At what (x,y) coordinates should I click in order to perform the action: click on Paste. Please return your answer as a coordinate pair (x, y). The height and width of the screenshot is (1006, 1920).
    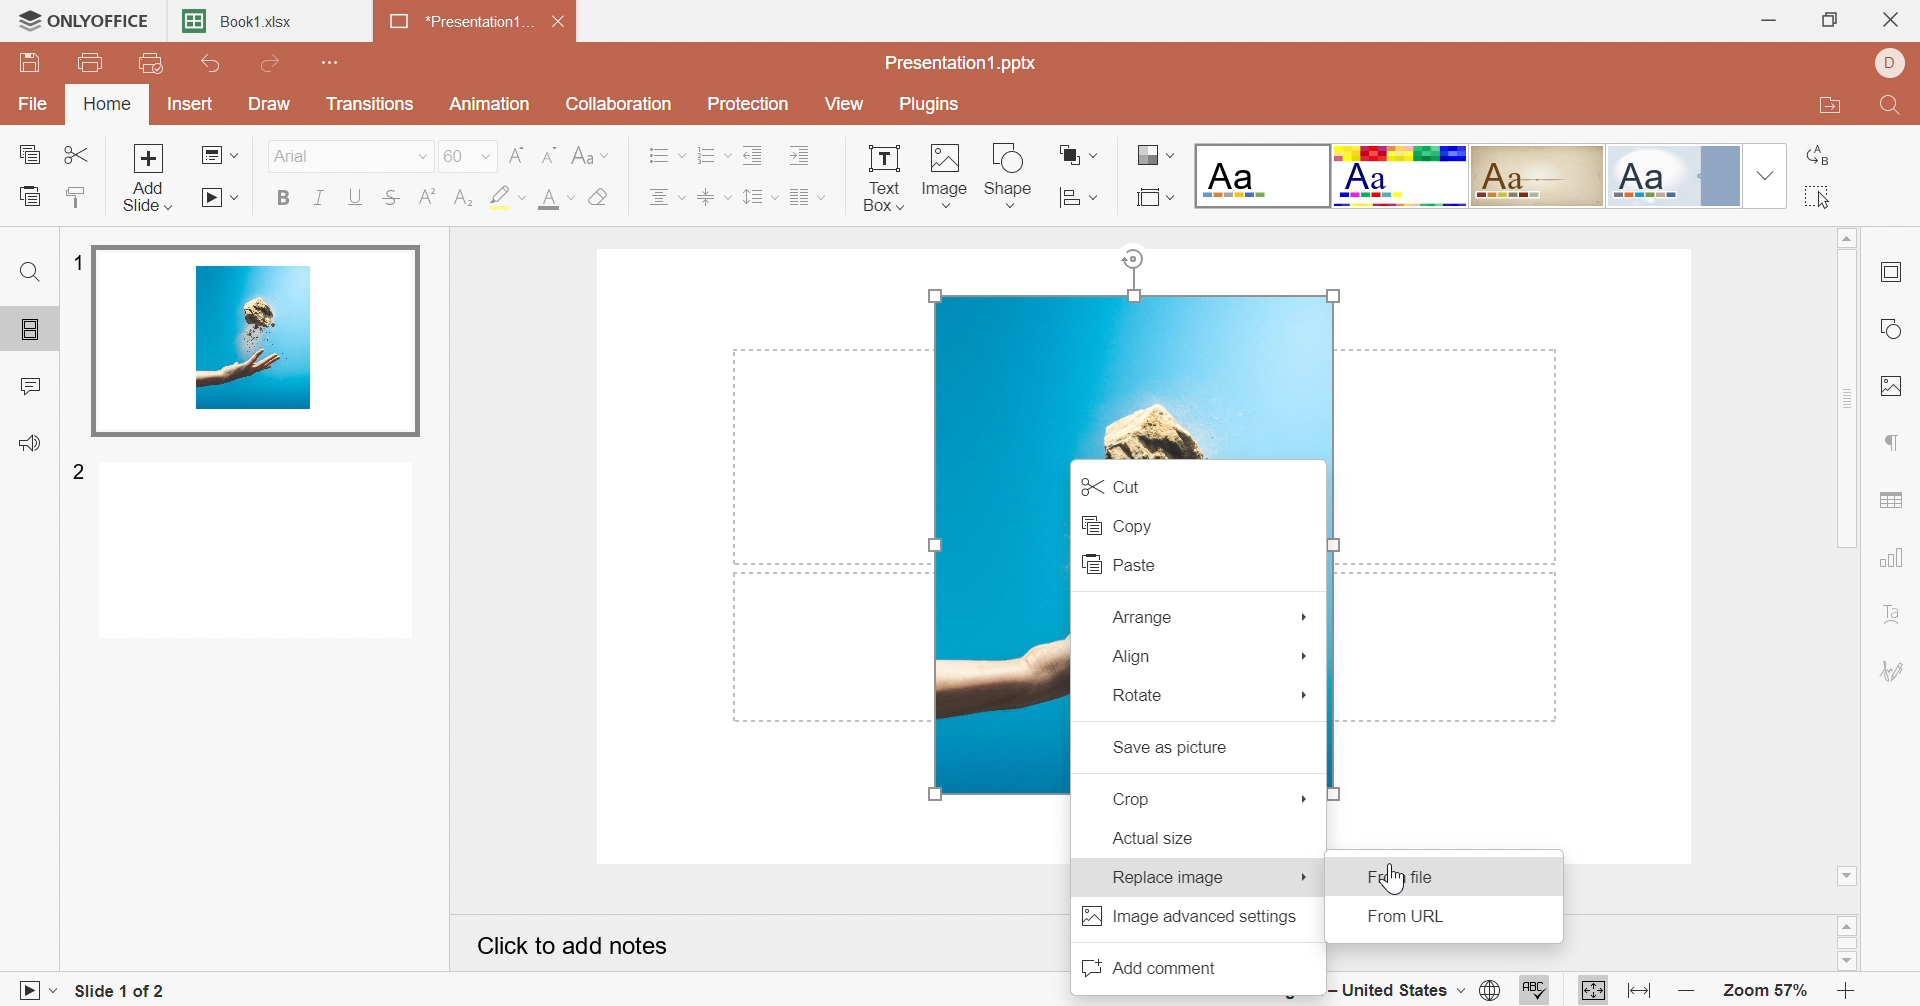
    Looking at the image, I should click on (1113, 564).